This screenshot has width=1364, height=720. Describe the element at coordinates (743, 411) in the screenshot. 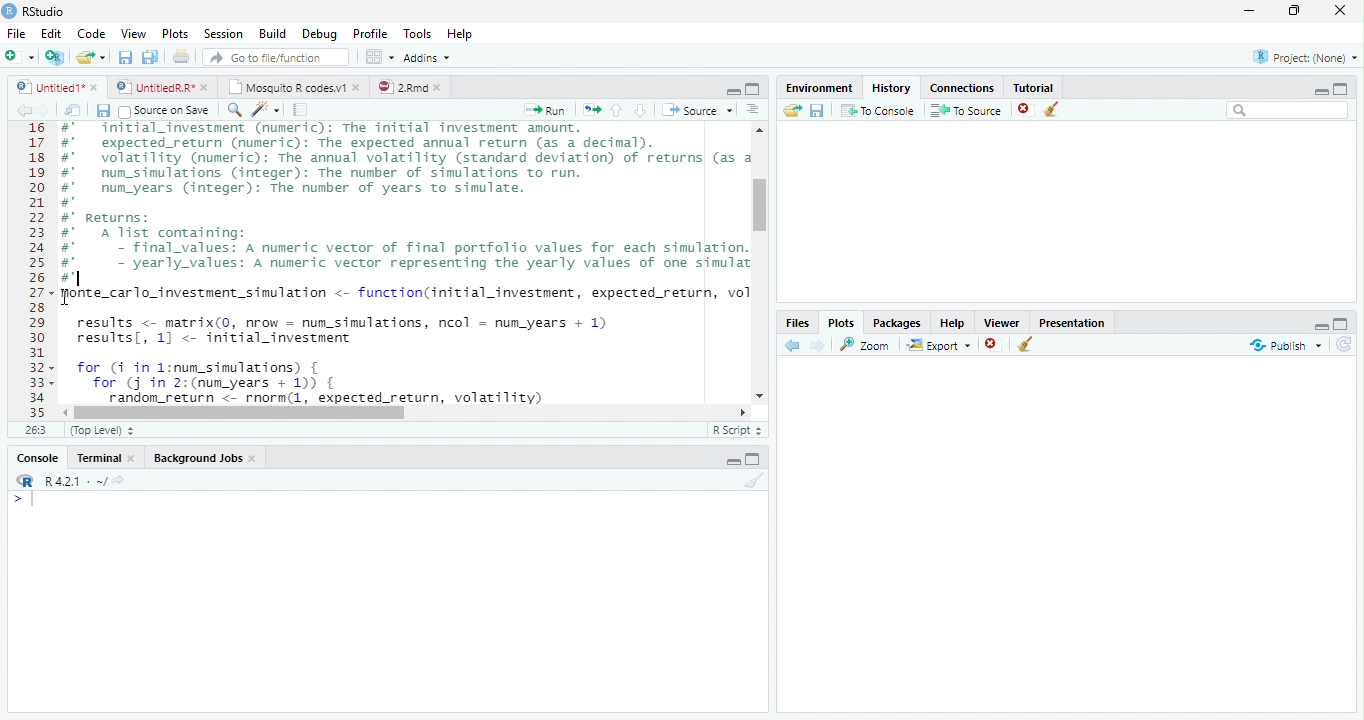

I see `Scroll Right` at that location.